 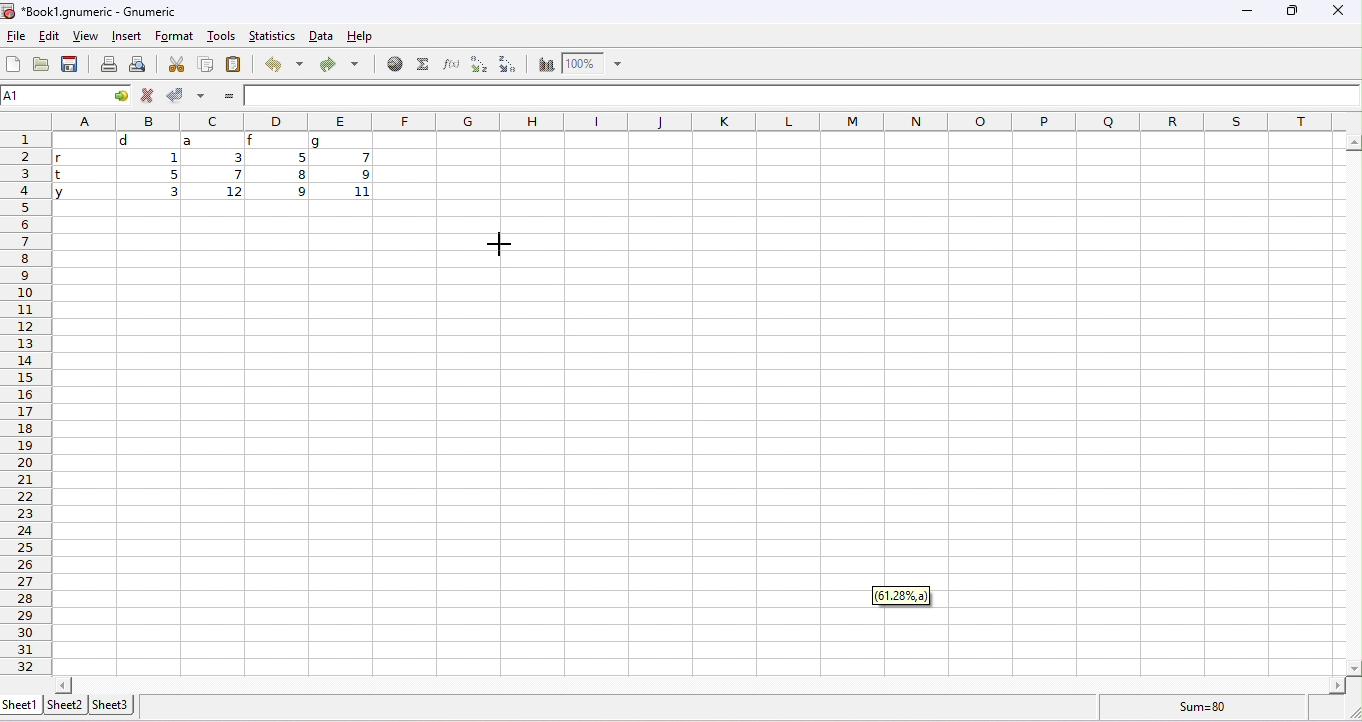 I want to click on redo, so click(x=339, y=63).